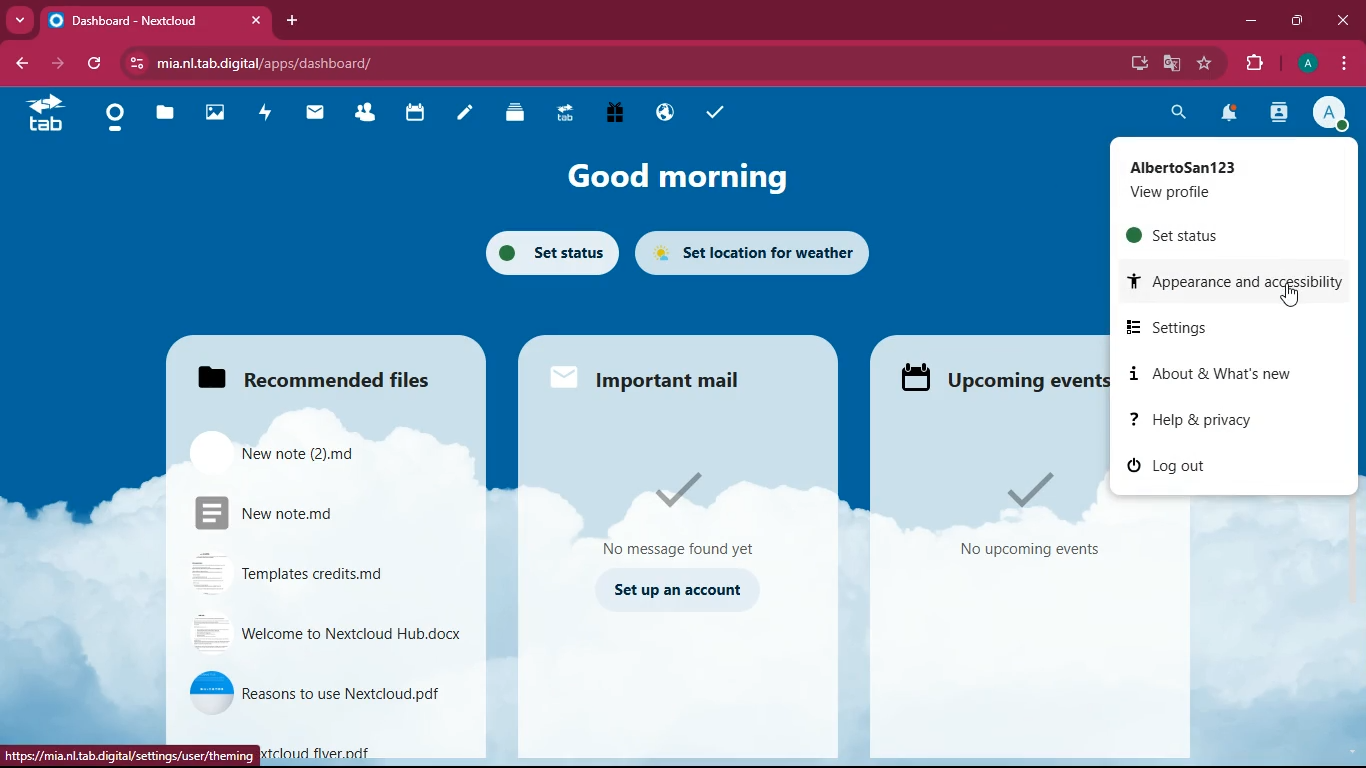 The image size is (1366, 768). Describe the element at coordinates (1131, 63) in the screenshot. I see `desktop` at that location.